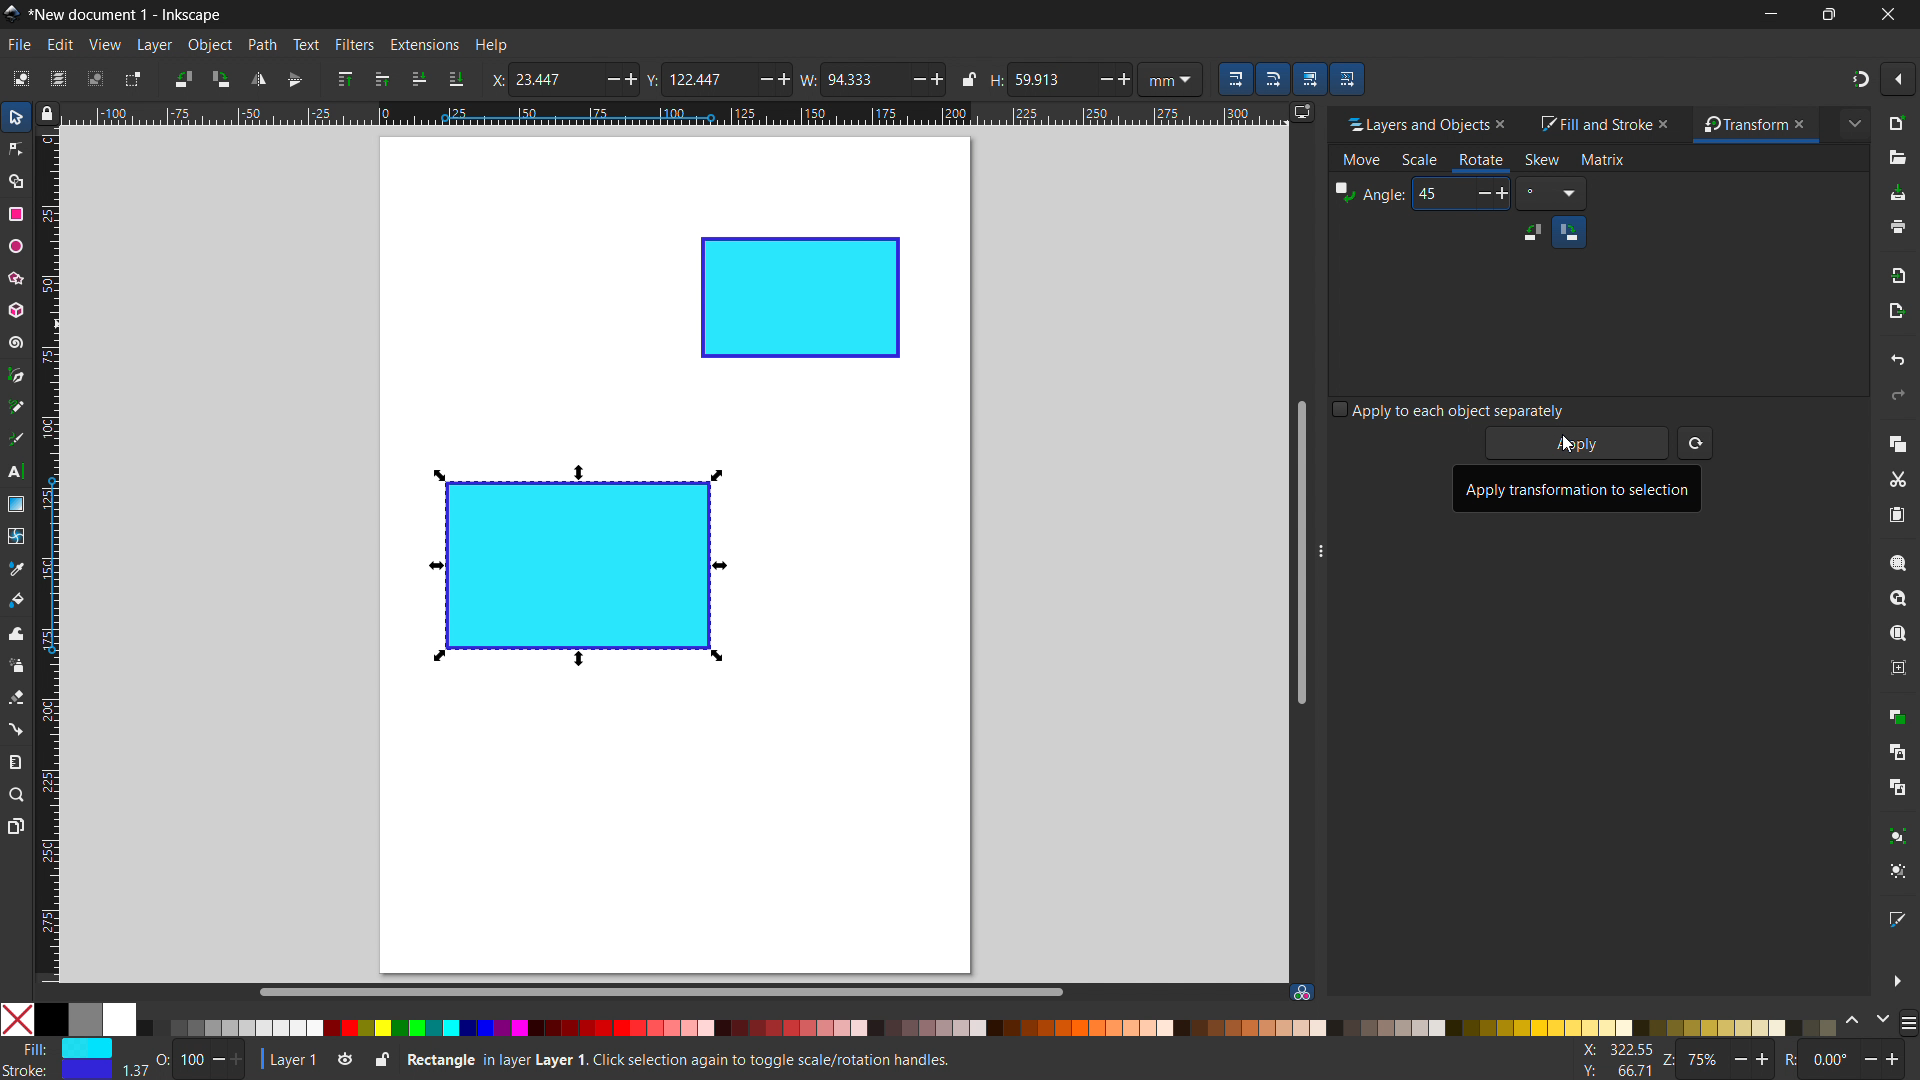 The height and width of the screenshot is (1080, 1920). What do you see at coordinates (17, 761) in the screenshot?
I see `measurement tool` at bounding box center [17, 761].